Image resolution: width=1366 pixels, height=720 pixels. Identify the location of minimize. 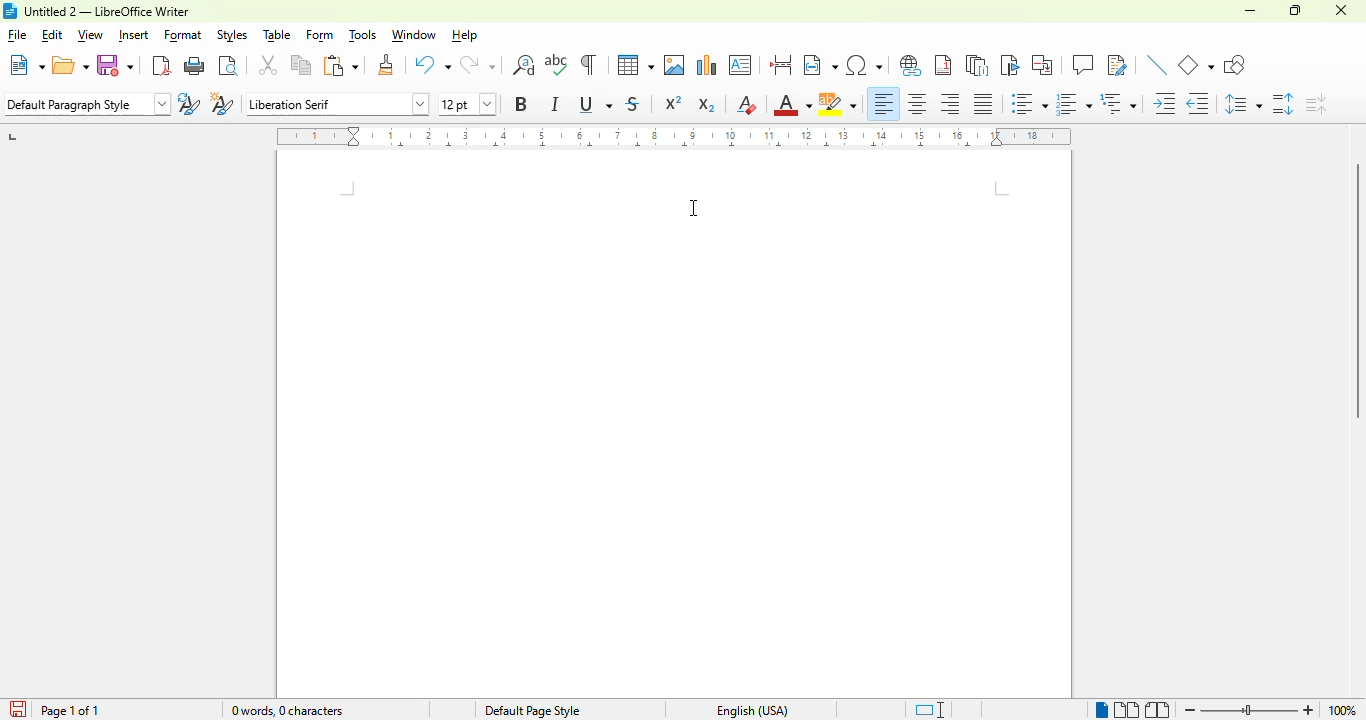
(1250, 10).